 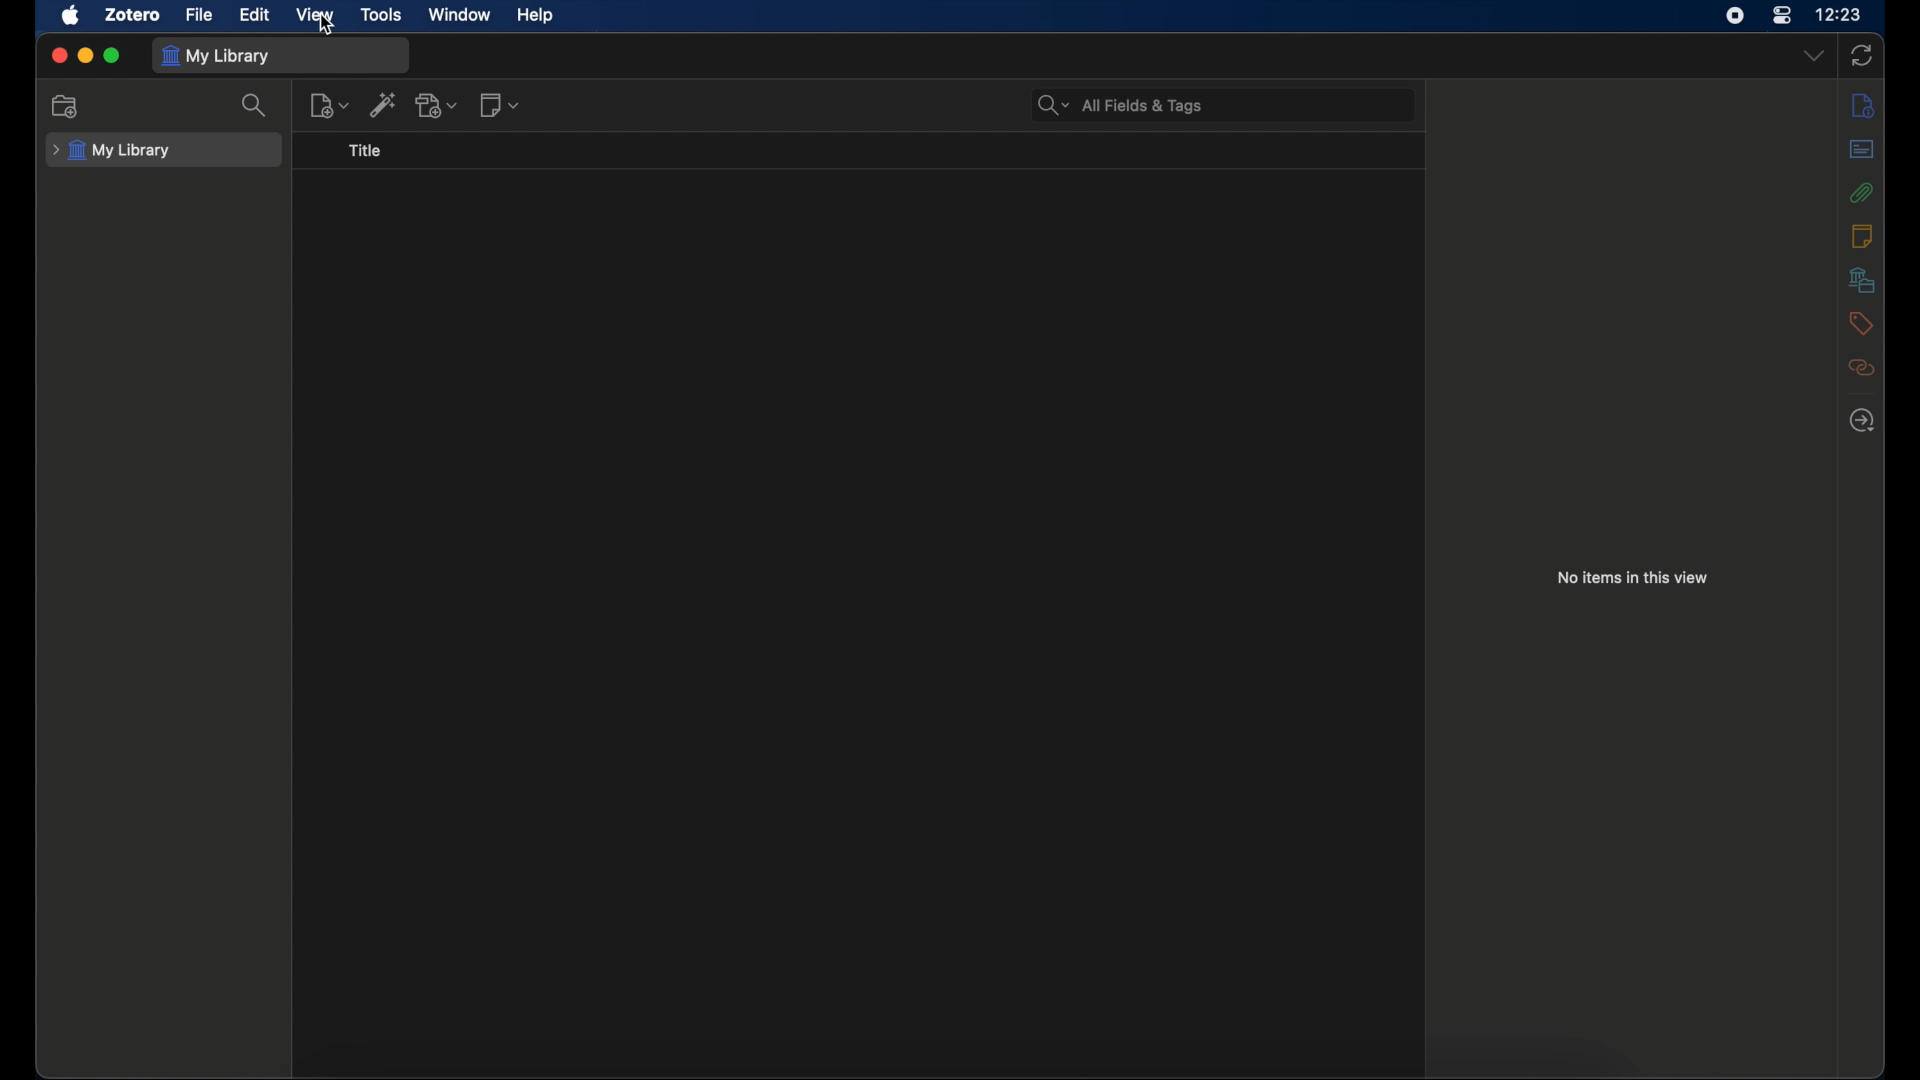 I want to click on related, so click(x=1862, y=367).